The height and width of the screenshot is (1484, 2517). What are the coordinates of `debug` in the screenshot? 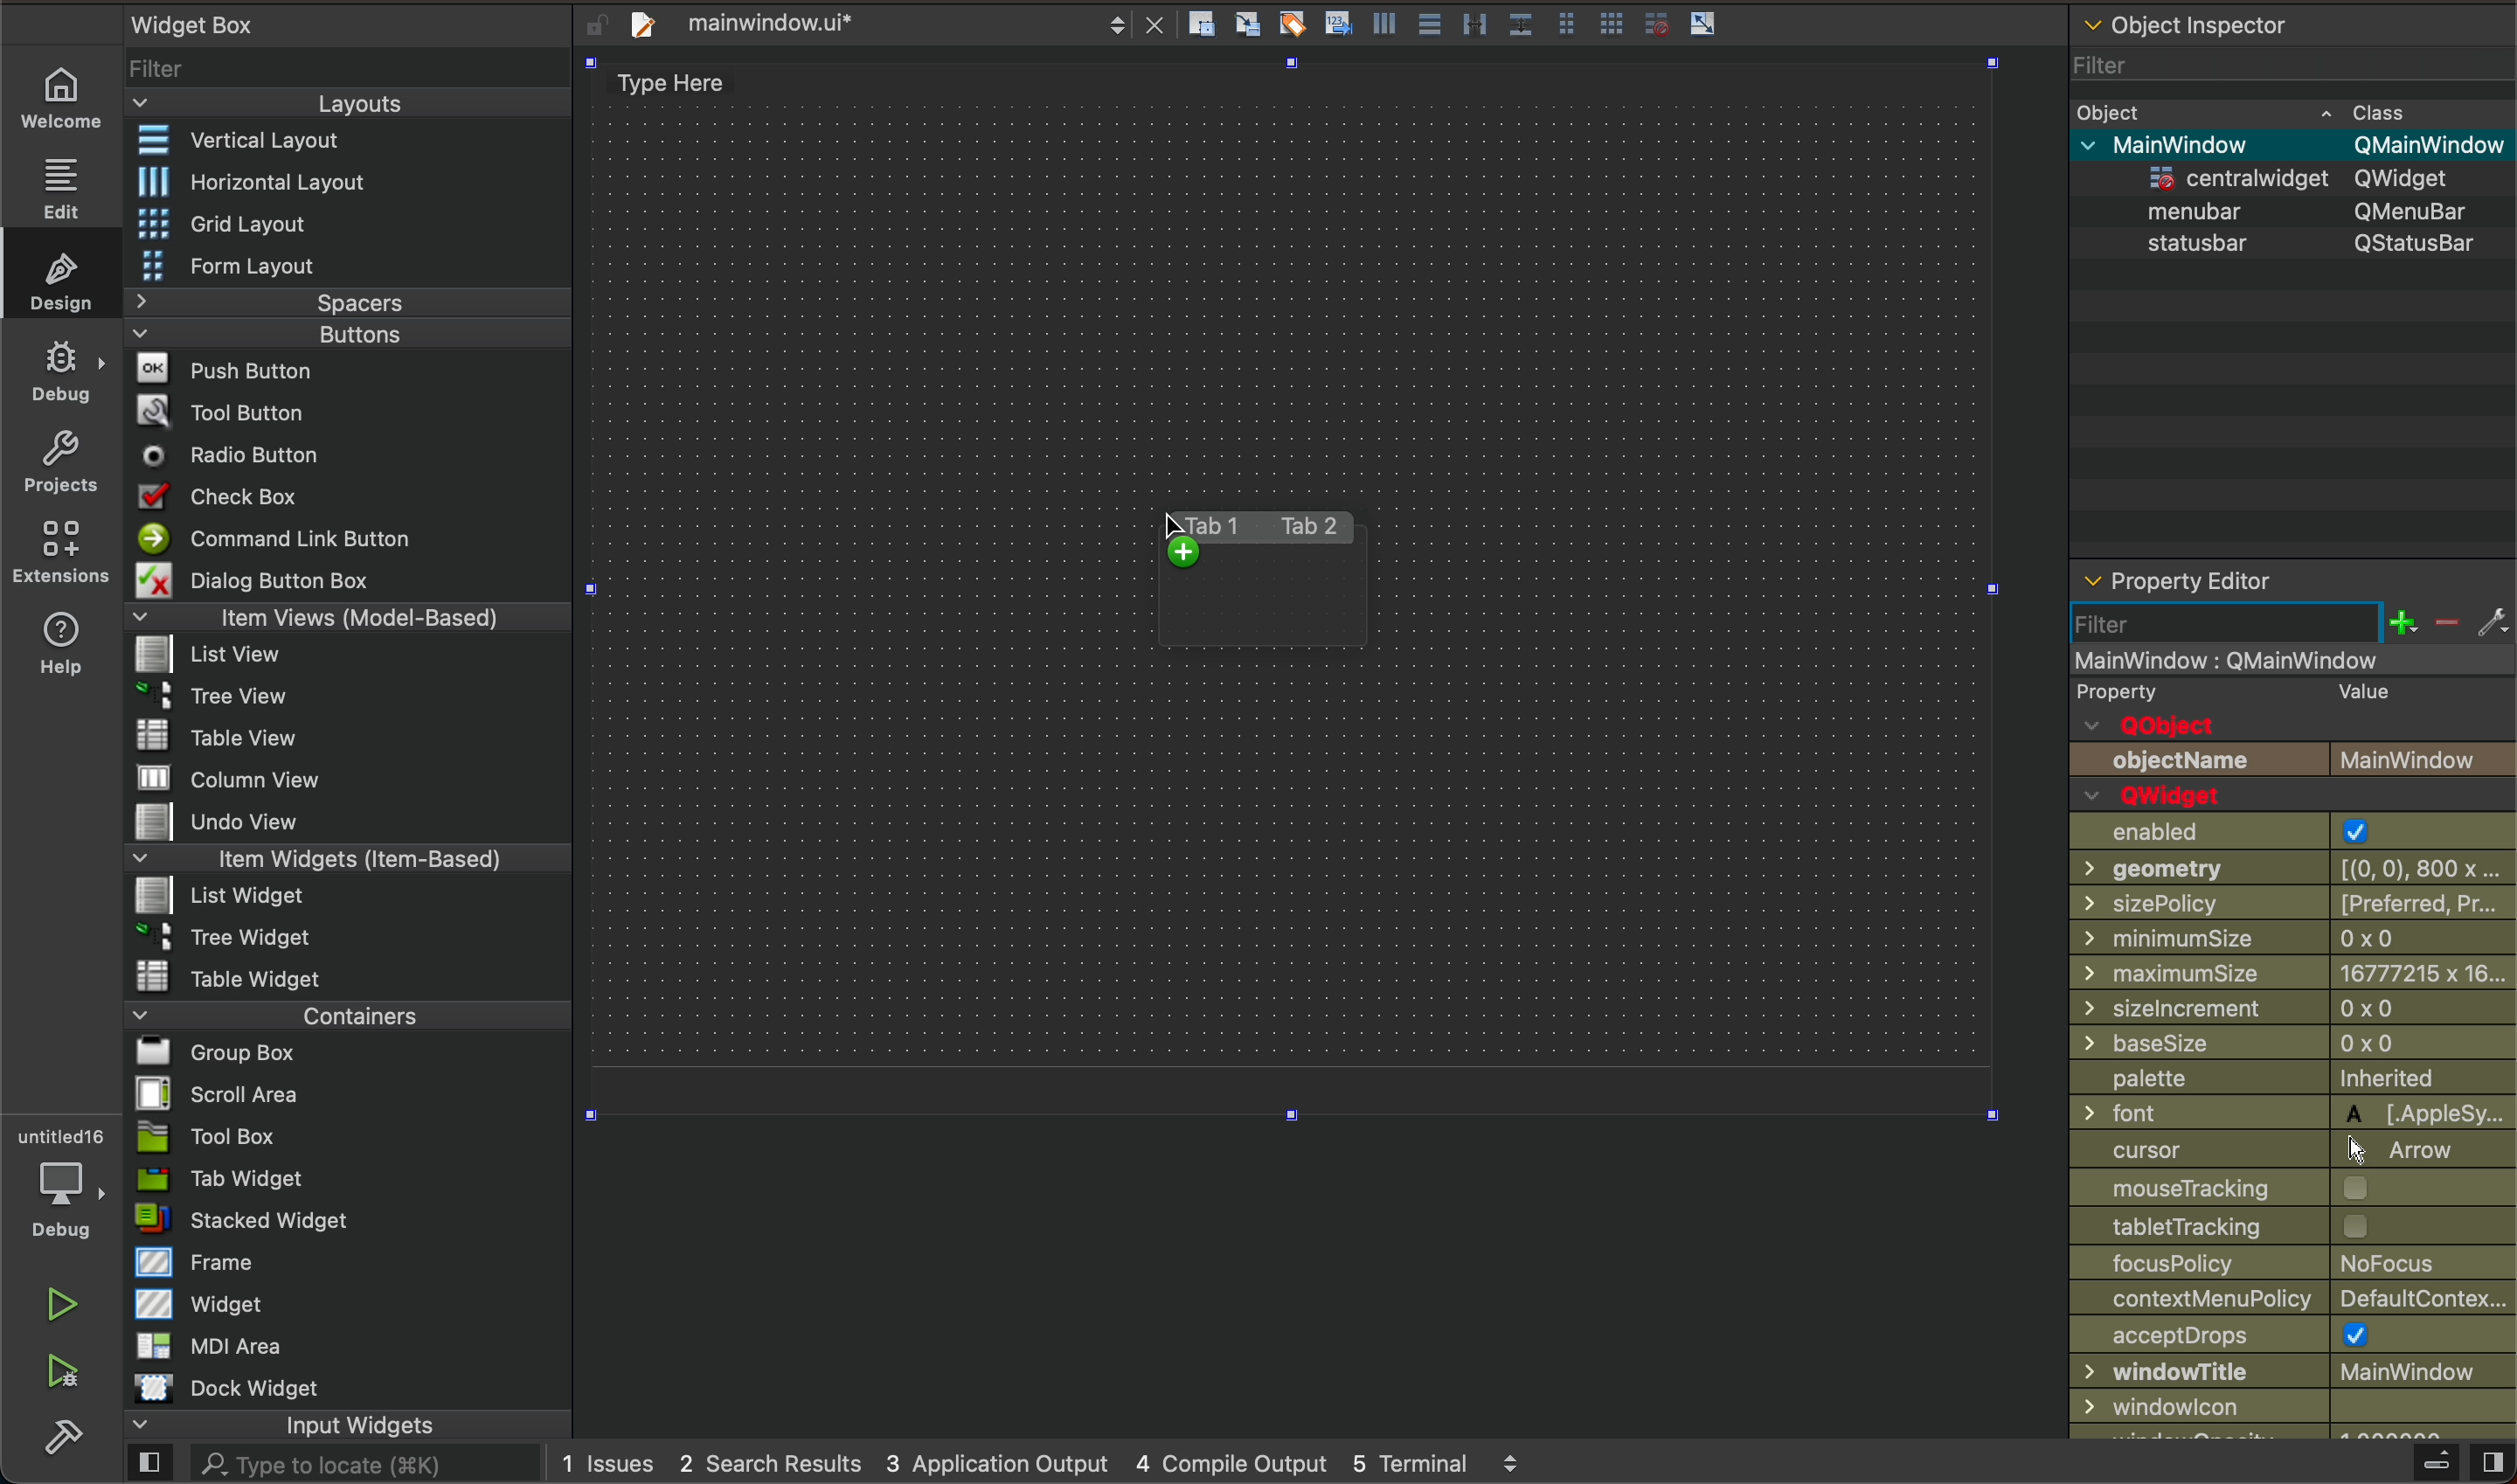 It's located at (62, 369).